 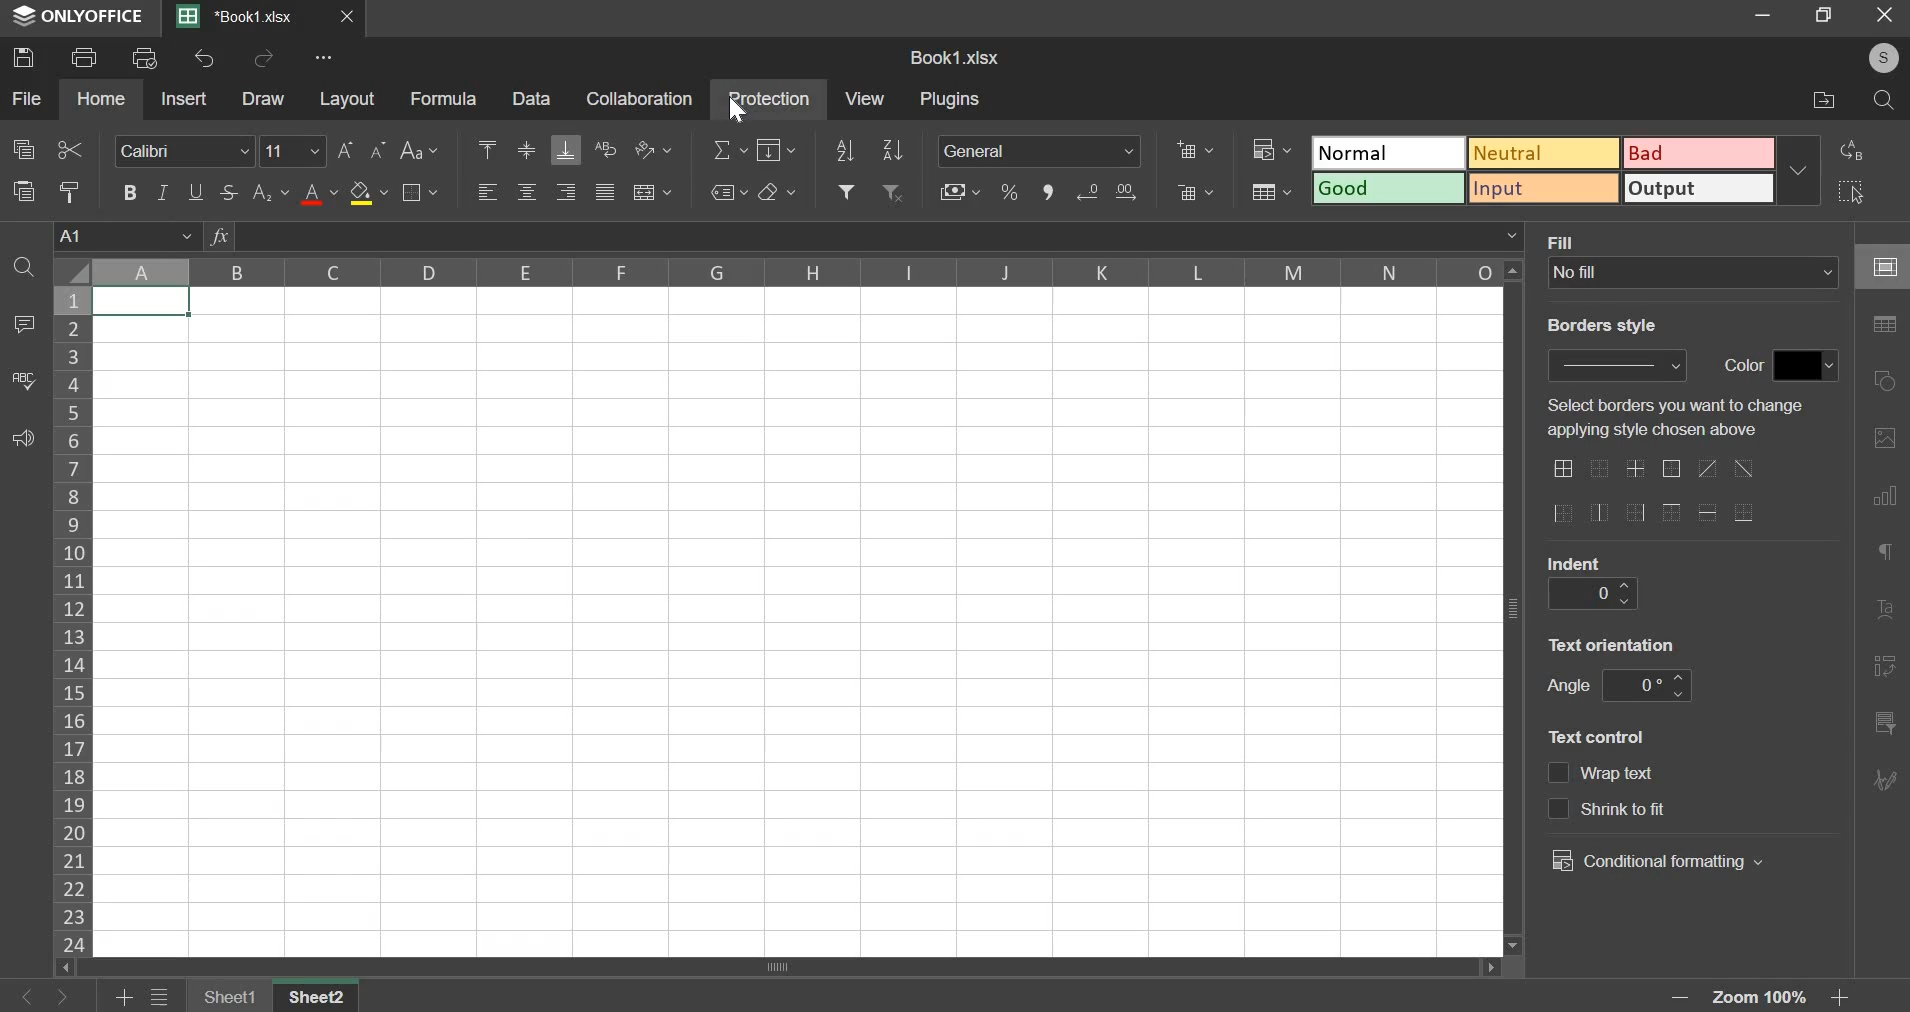 I want to click on wrap text, so click(x=607, y=149).